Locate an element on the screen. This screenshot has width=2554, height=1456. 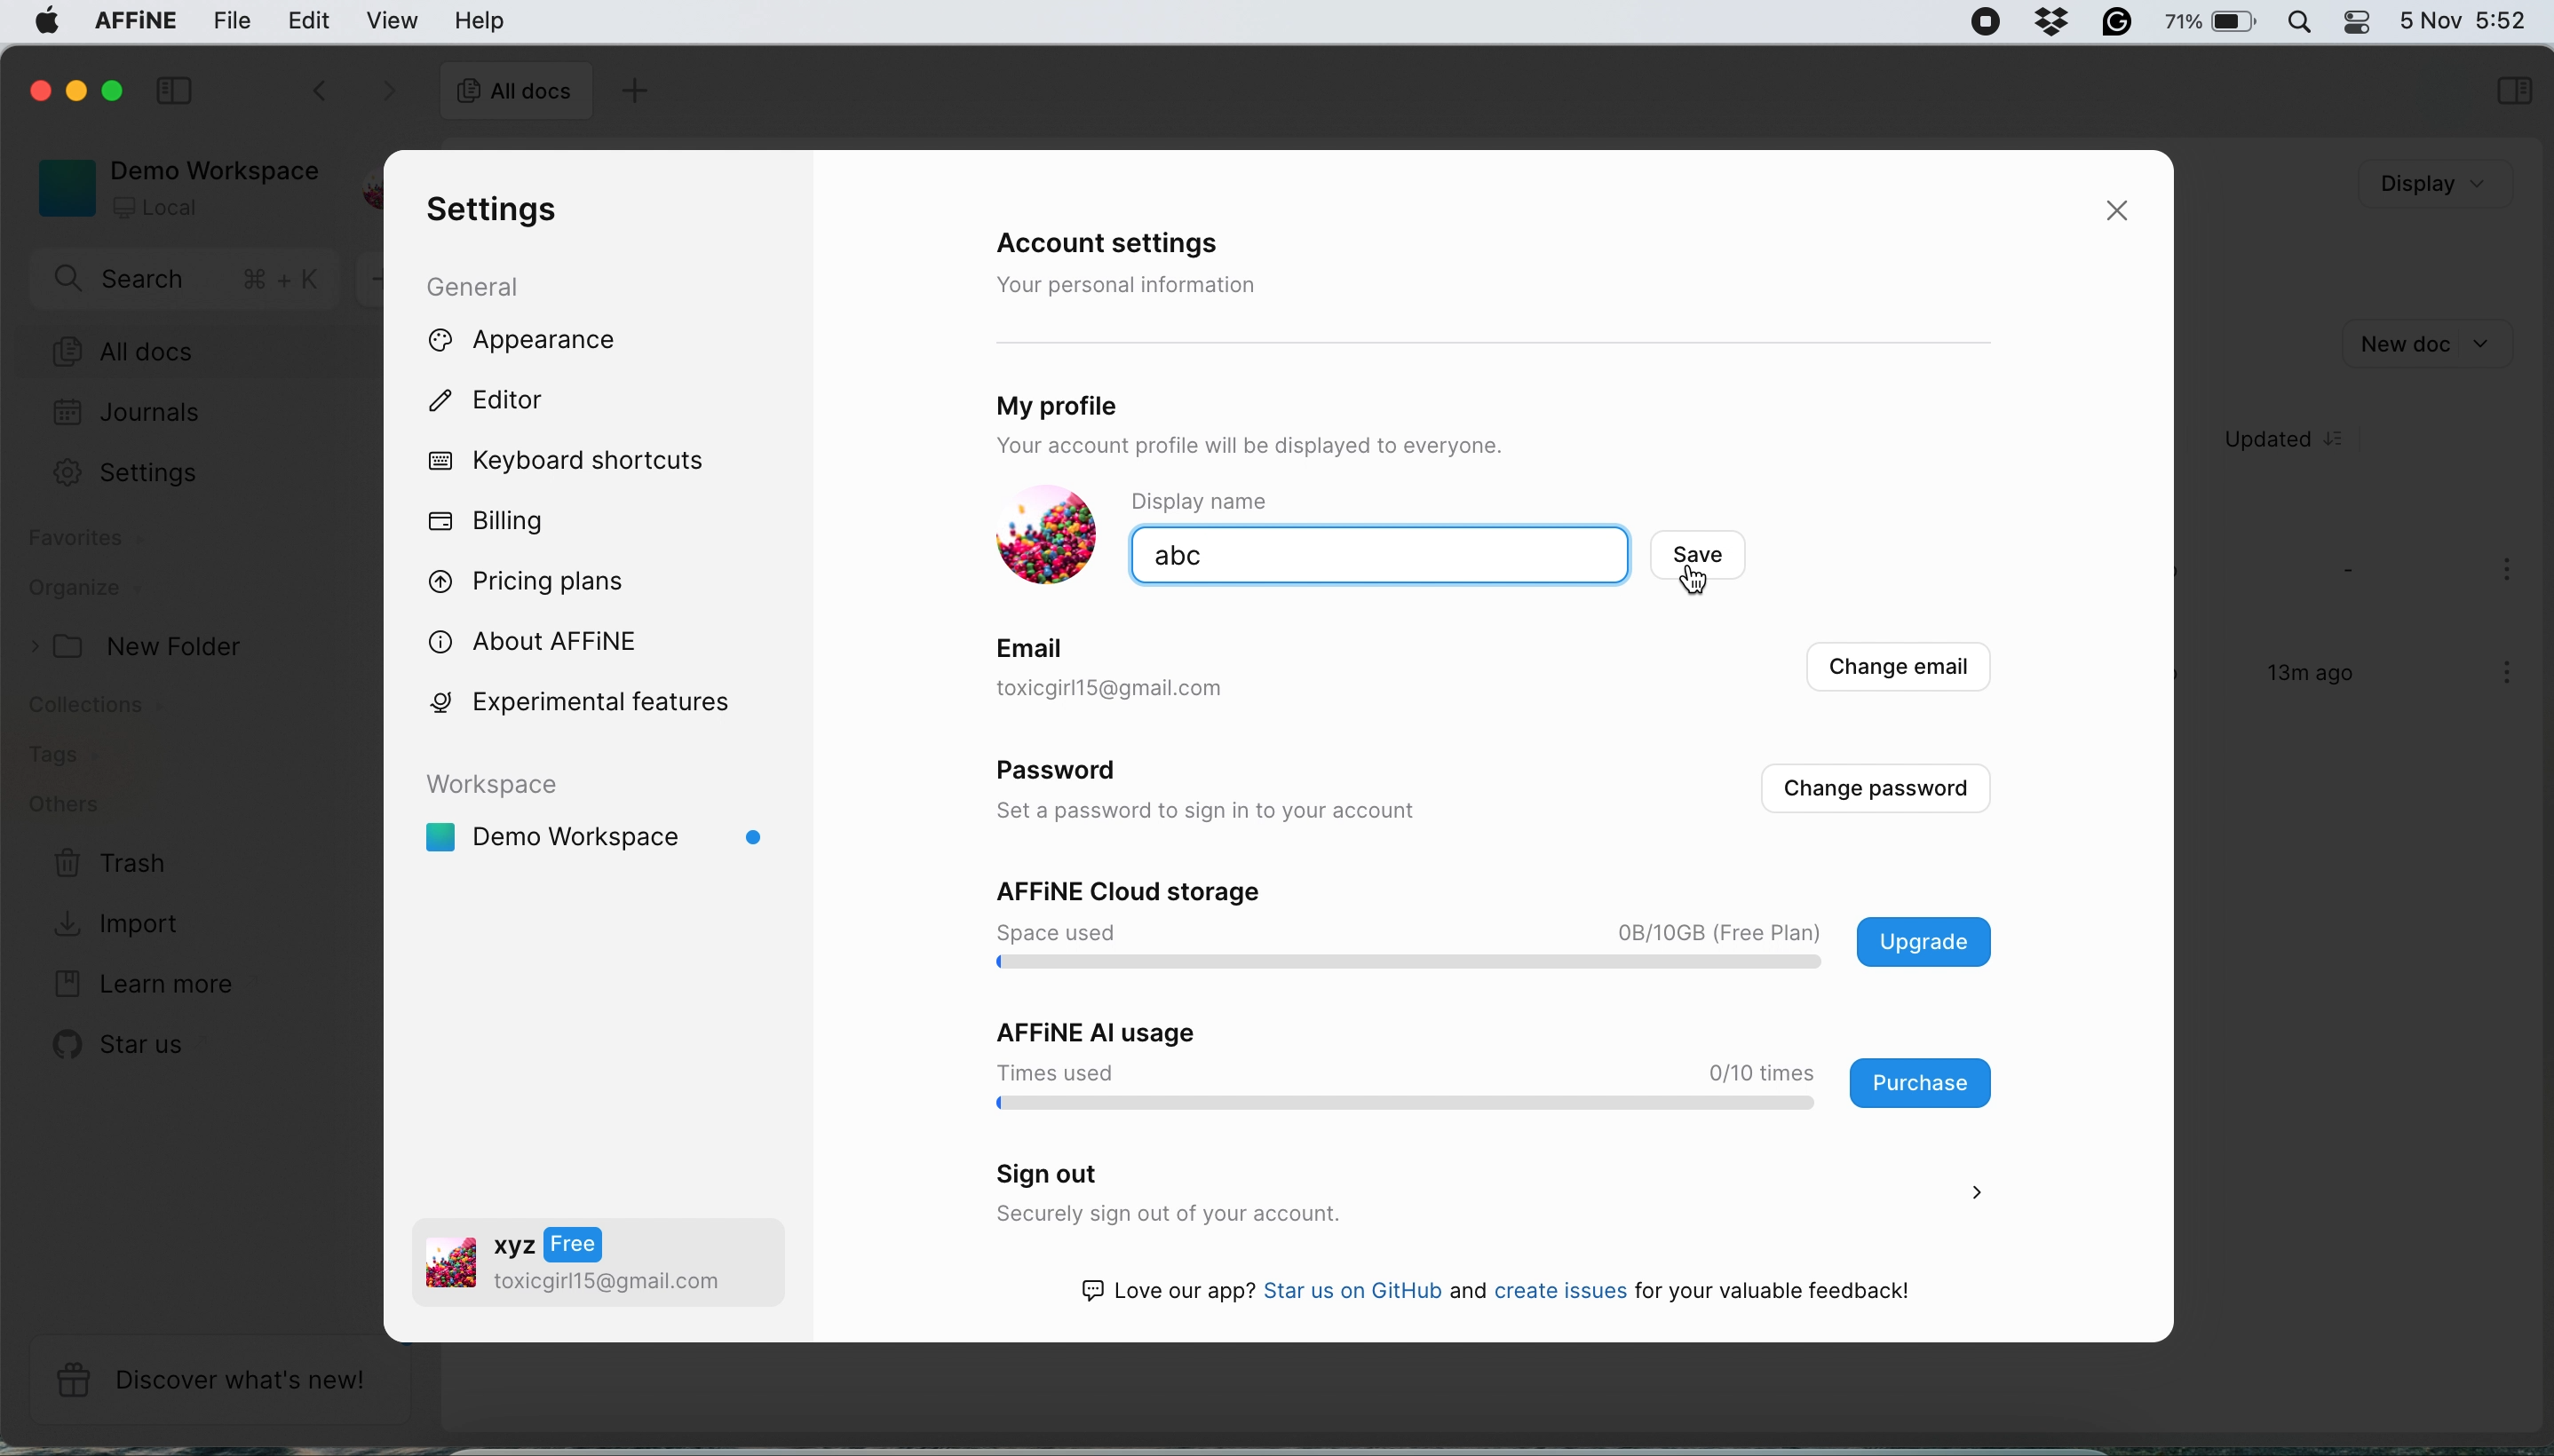
affine is located at coordinates (131, 24).